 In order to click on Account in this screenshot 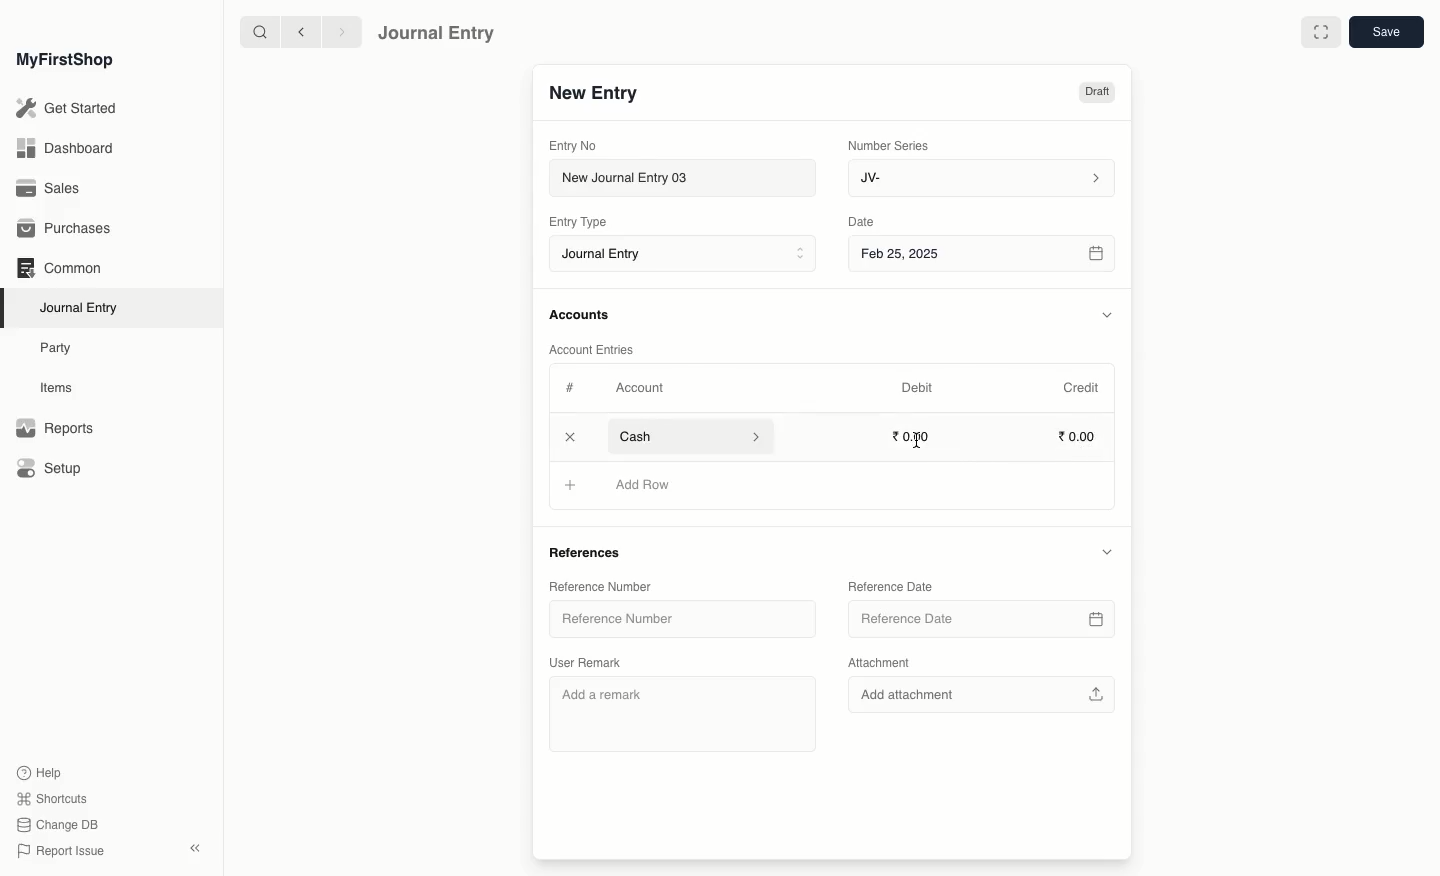, I will do `click(639, 388)`.